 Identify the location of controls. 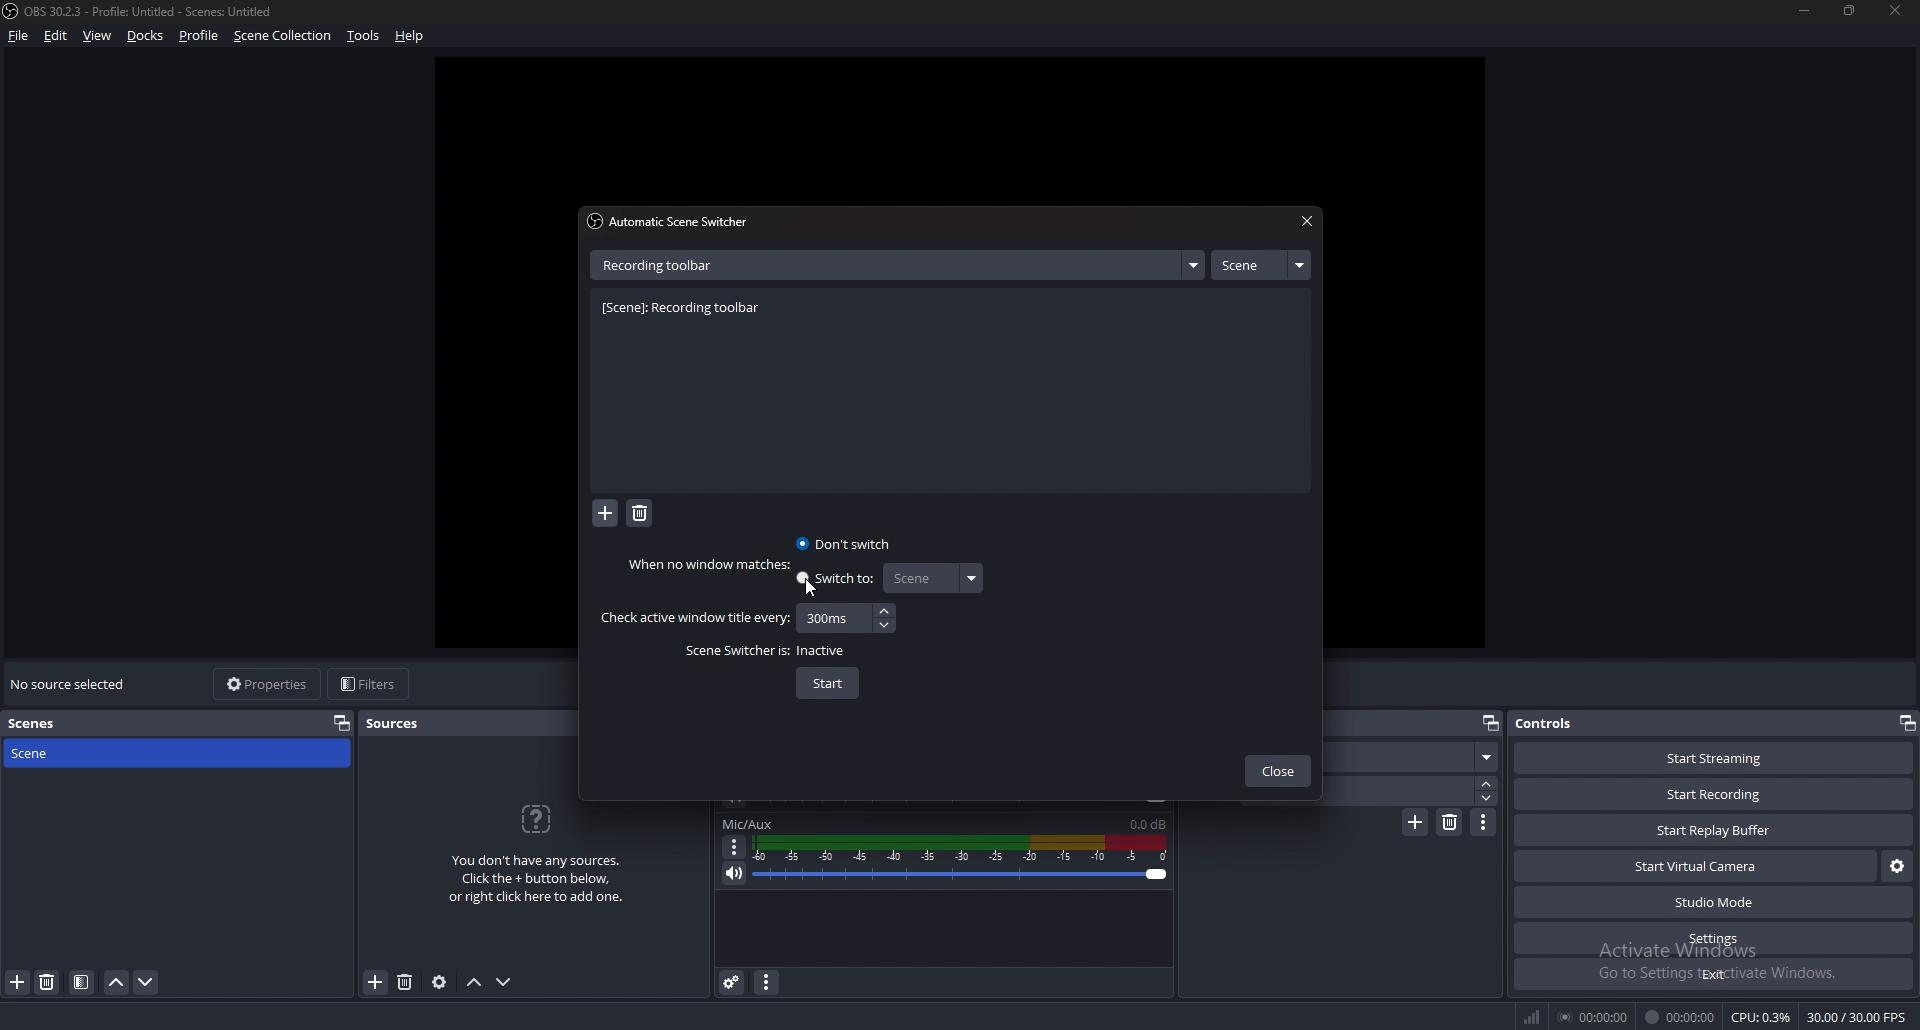
(1565, 722).